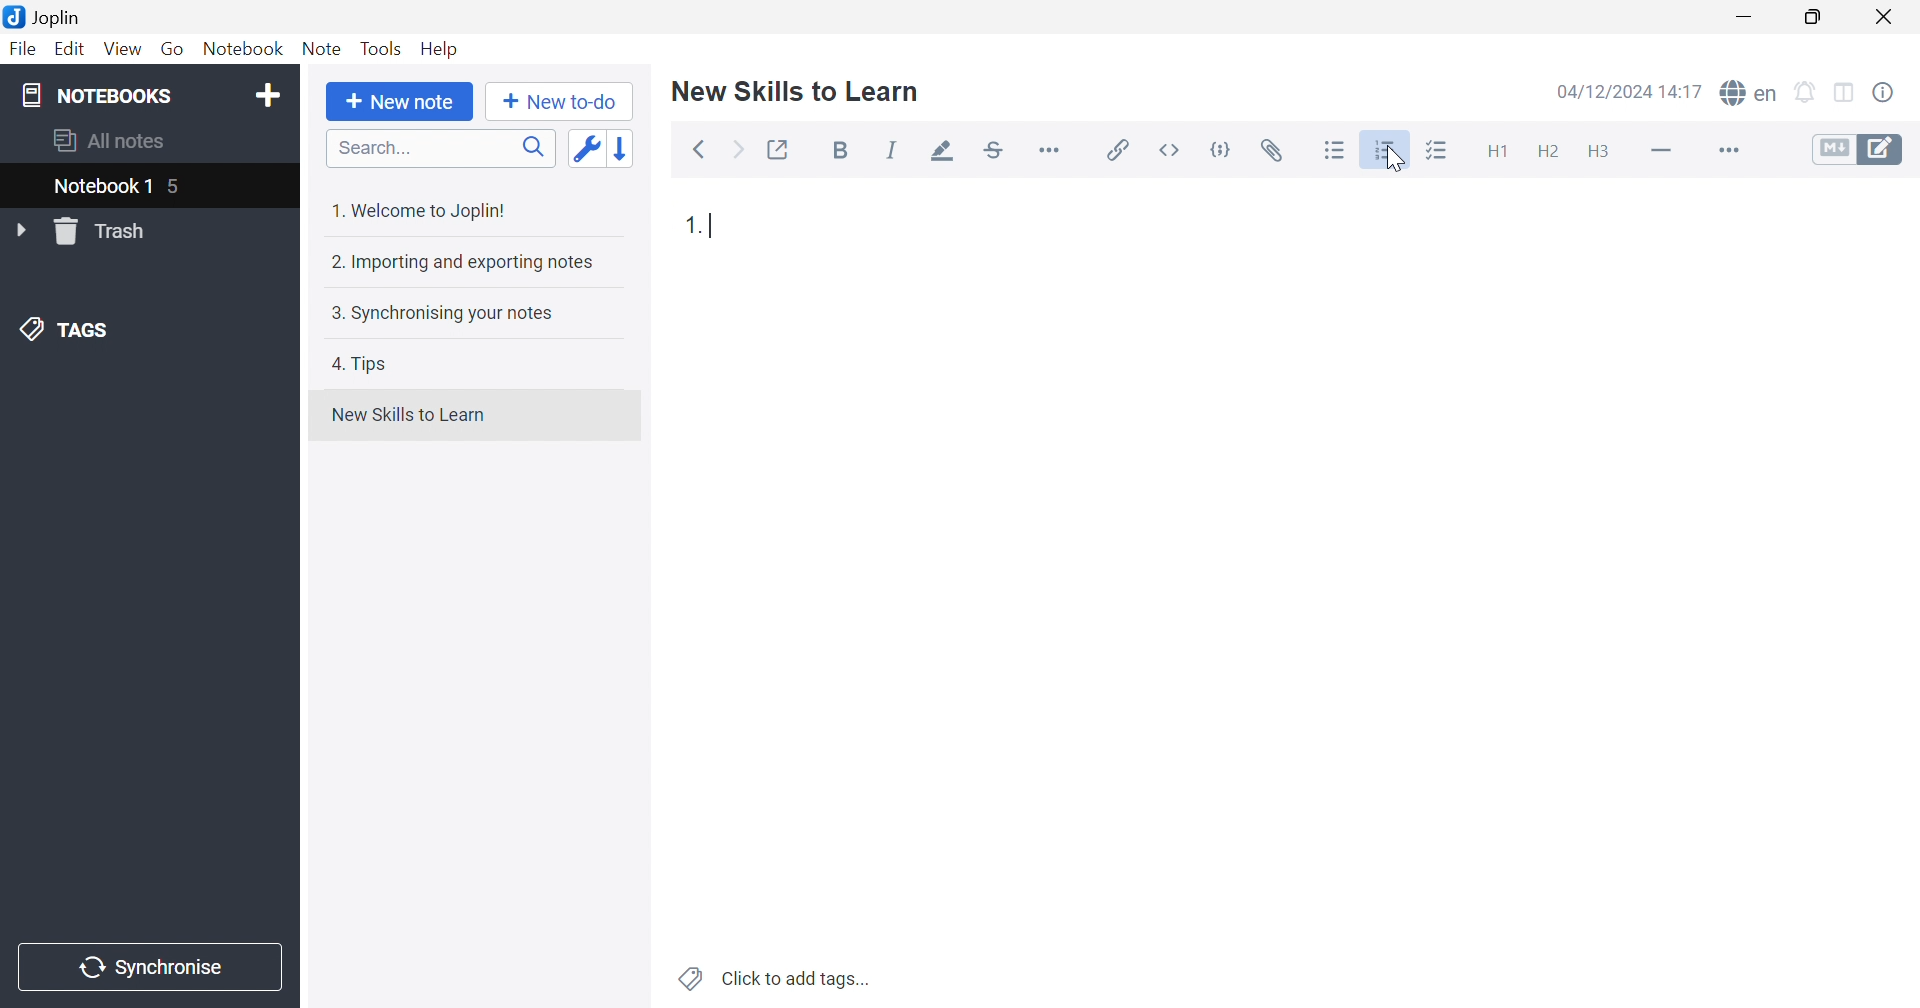  What do you see at coordinates (937, 153) in the screenshot?
I see `Highlight` at bounding box center [937, 153].